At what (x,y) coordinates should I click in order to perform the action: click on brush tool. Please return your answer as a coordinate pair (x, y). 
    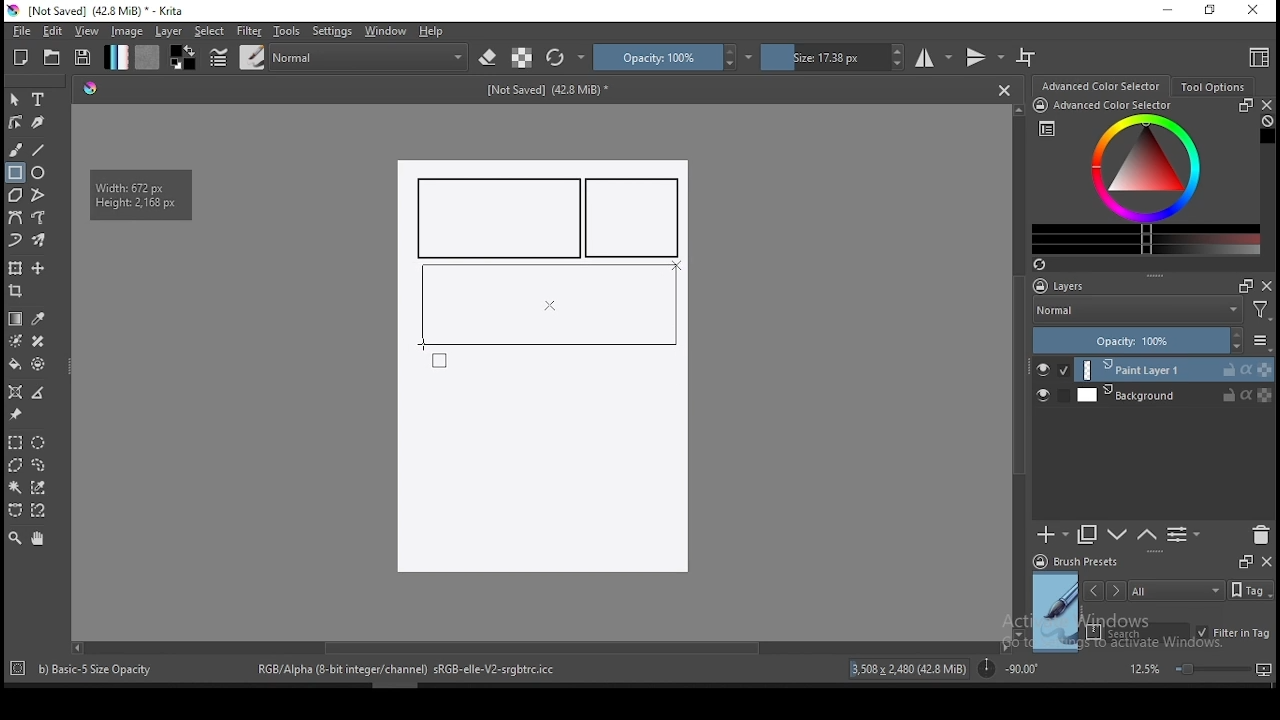
    Looking at the image, I should click on (17, 149).